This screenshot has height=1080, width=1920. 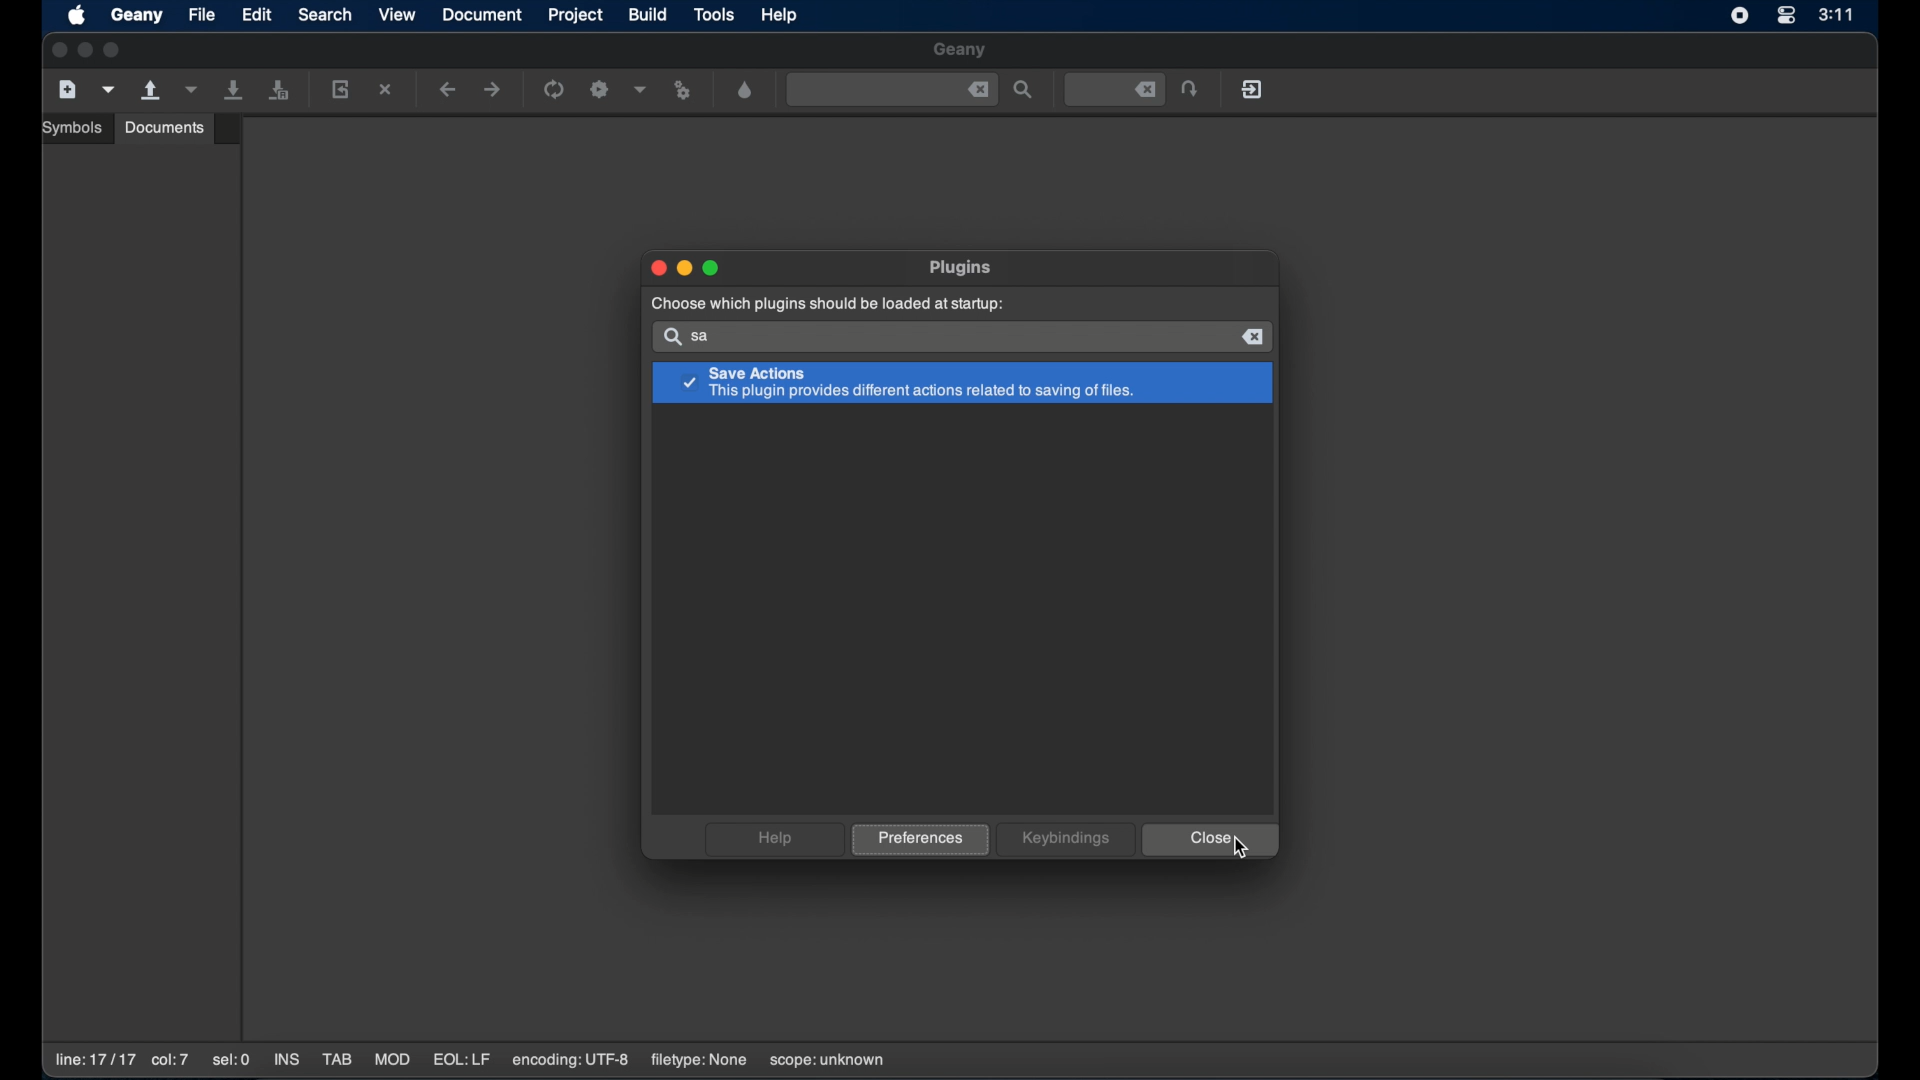 What do you see at coordinates (483, 15) in the screenshot?
I see `document` at bounding box center [483, 15].